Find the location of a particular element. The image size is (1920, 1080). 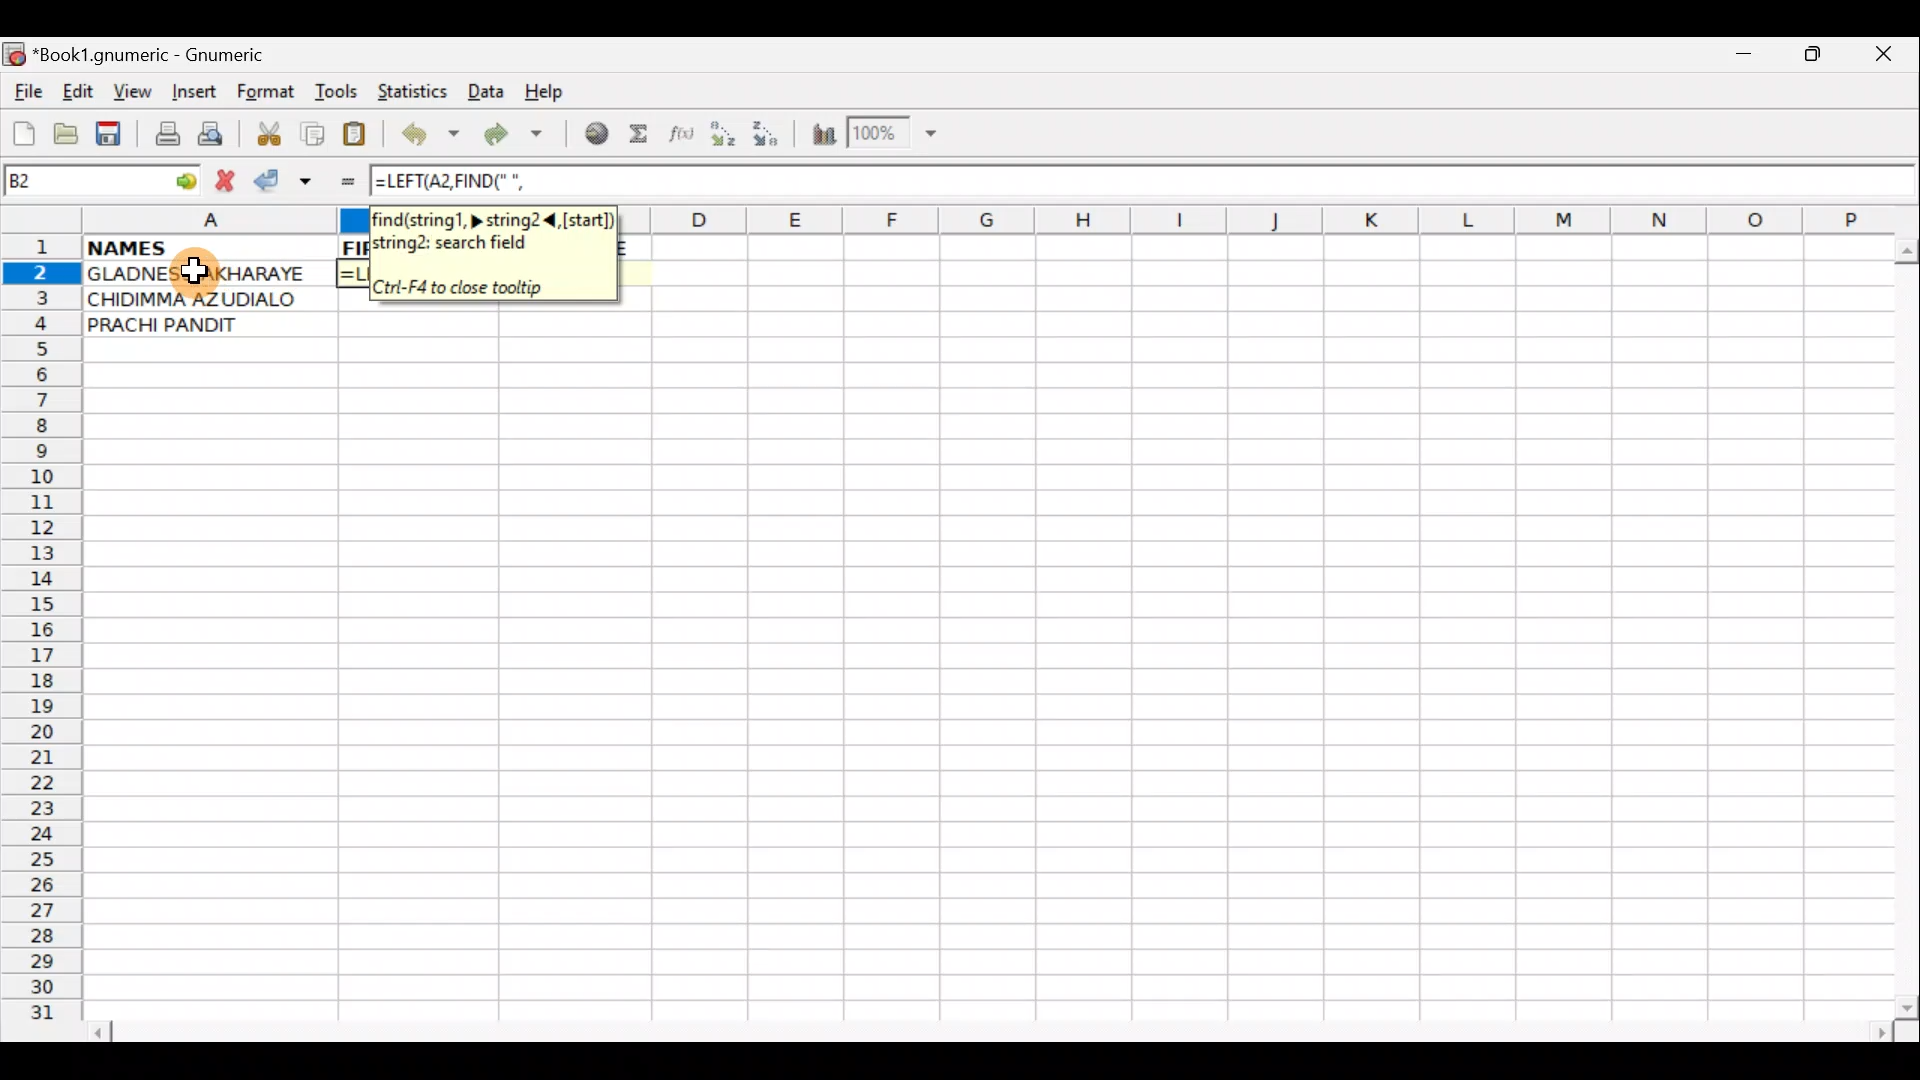

Scroll bar is located at coordinates (994, 1029).